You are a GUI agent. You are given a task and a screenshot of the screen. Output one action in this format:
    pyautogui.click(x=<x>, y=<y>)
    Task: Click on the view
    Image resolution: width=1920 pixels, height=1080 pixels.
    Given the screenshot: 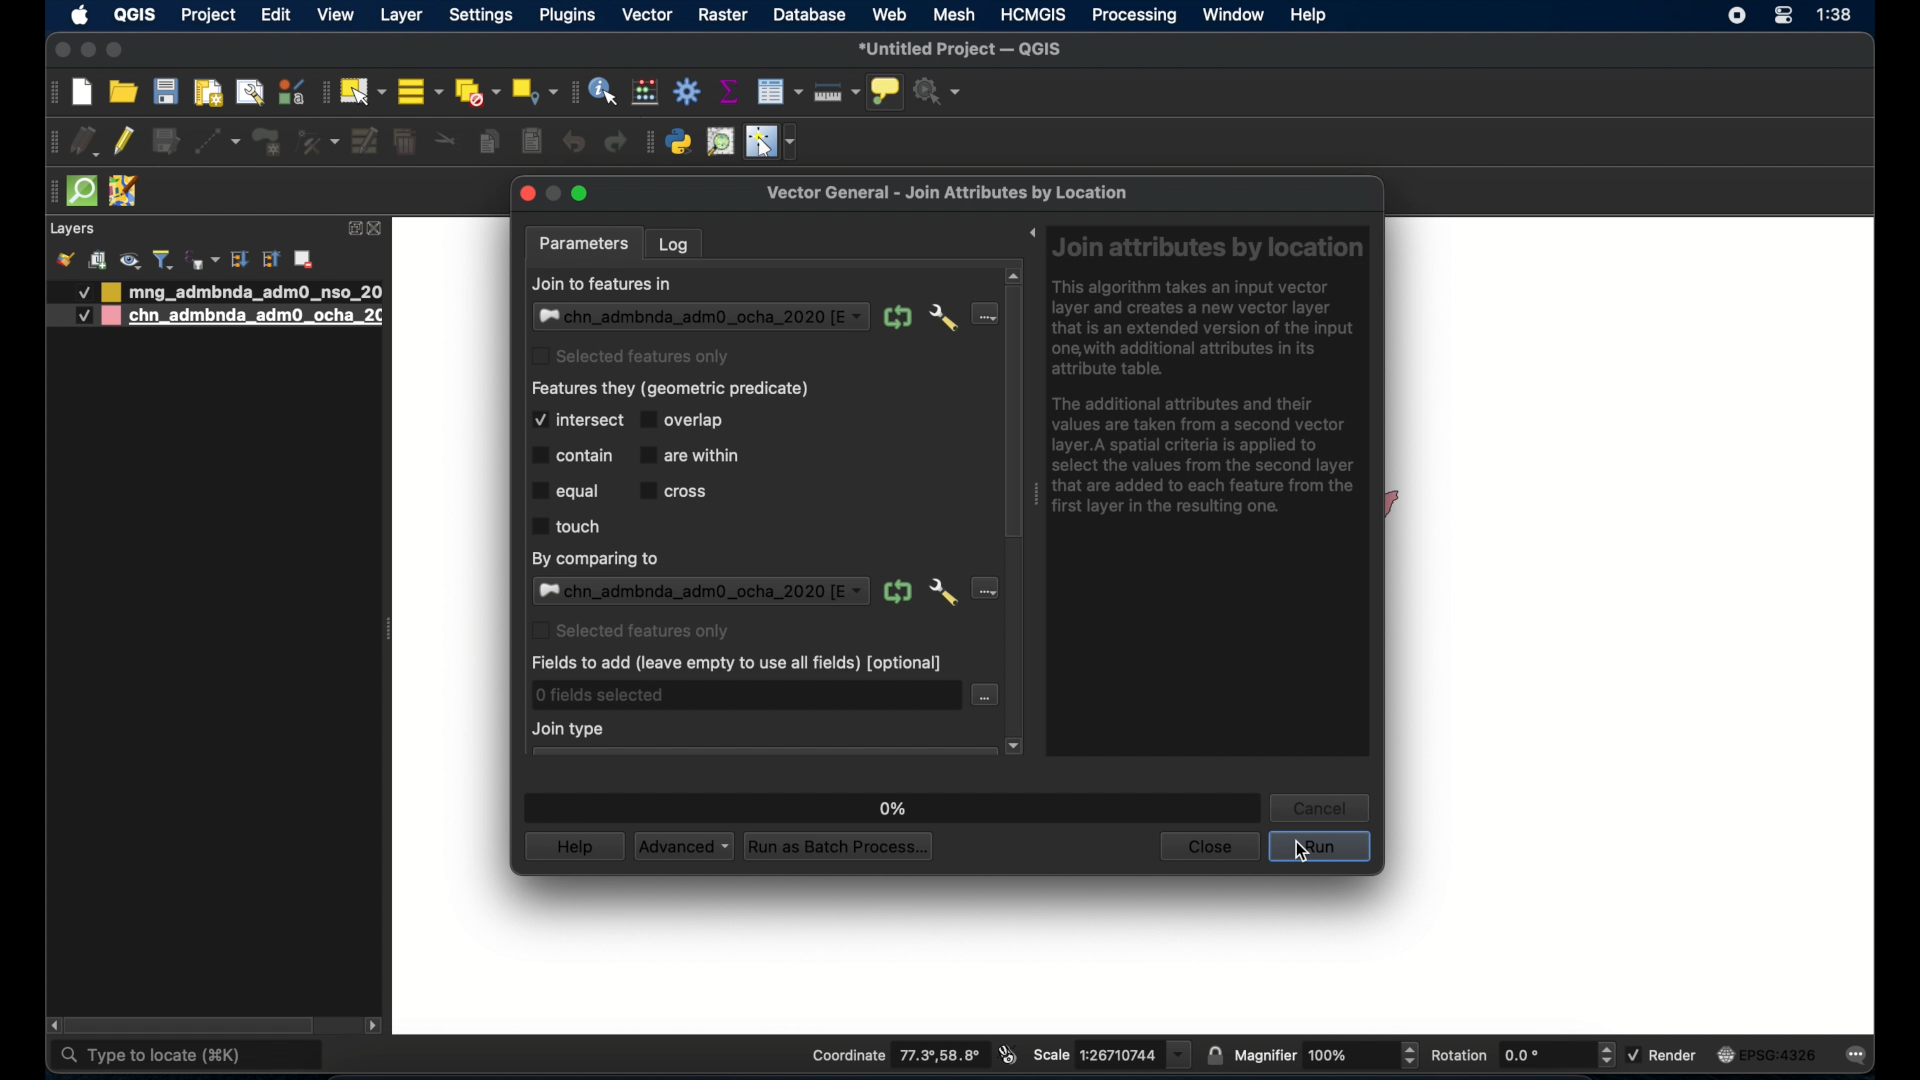 What is the action you would take?
    pyautogui.click(x=335, y=16)
    